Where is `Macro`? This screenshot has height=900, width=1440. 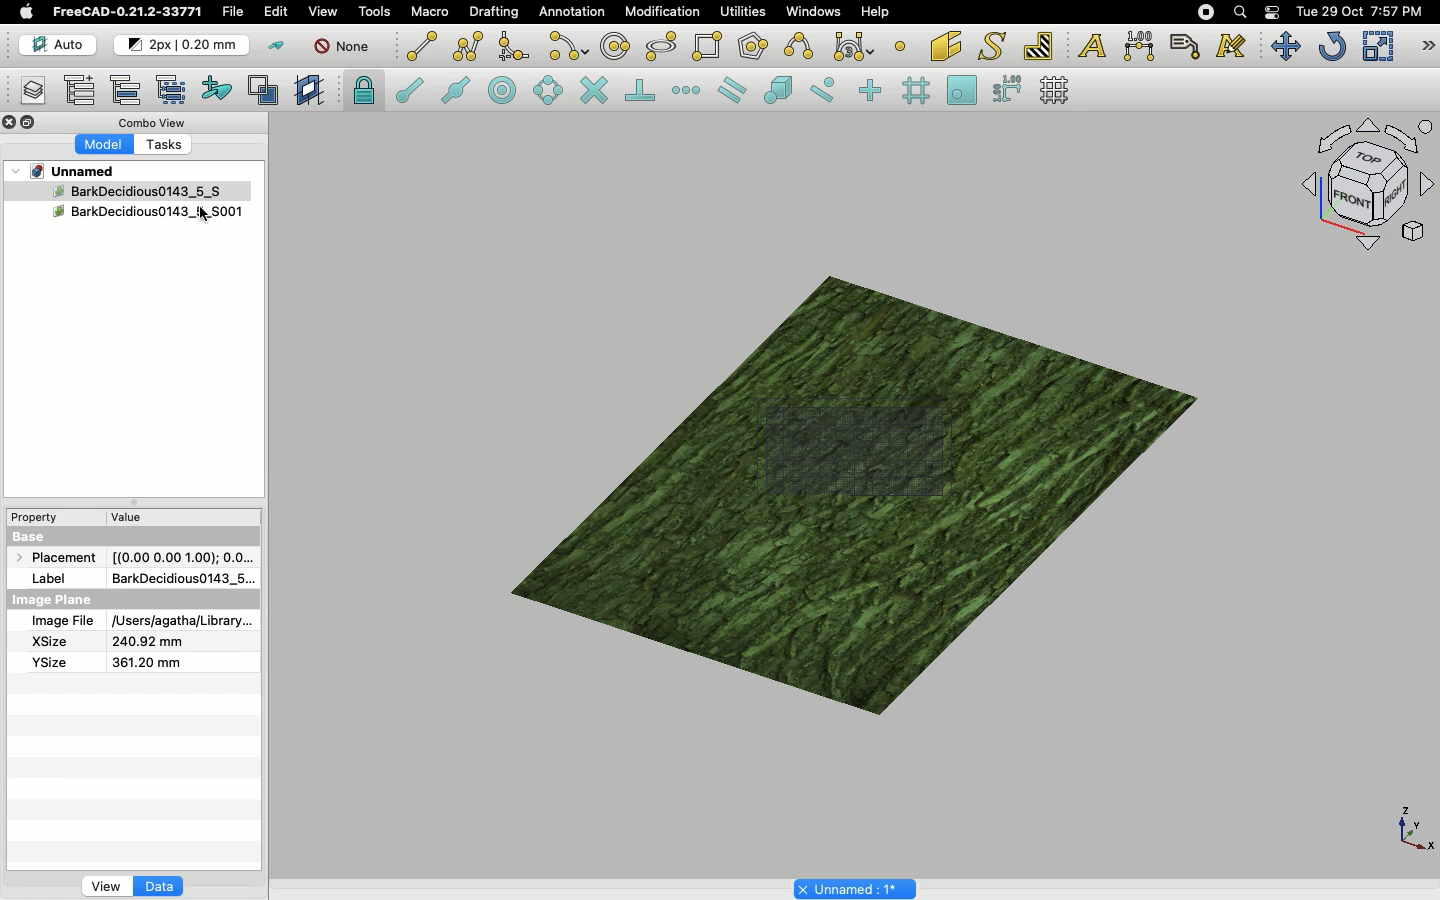
Macro is located at coordinates (431, 12).